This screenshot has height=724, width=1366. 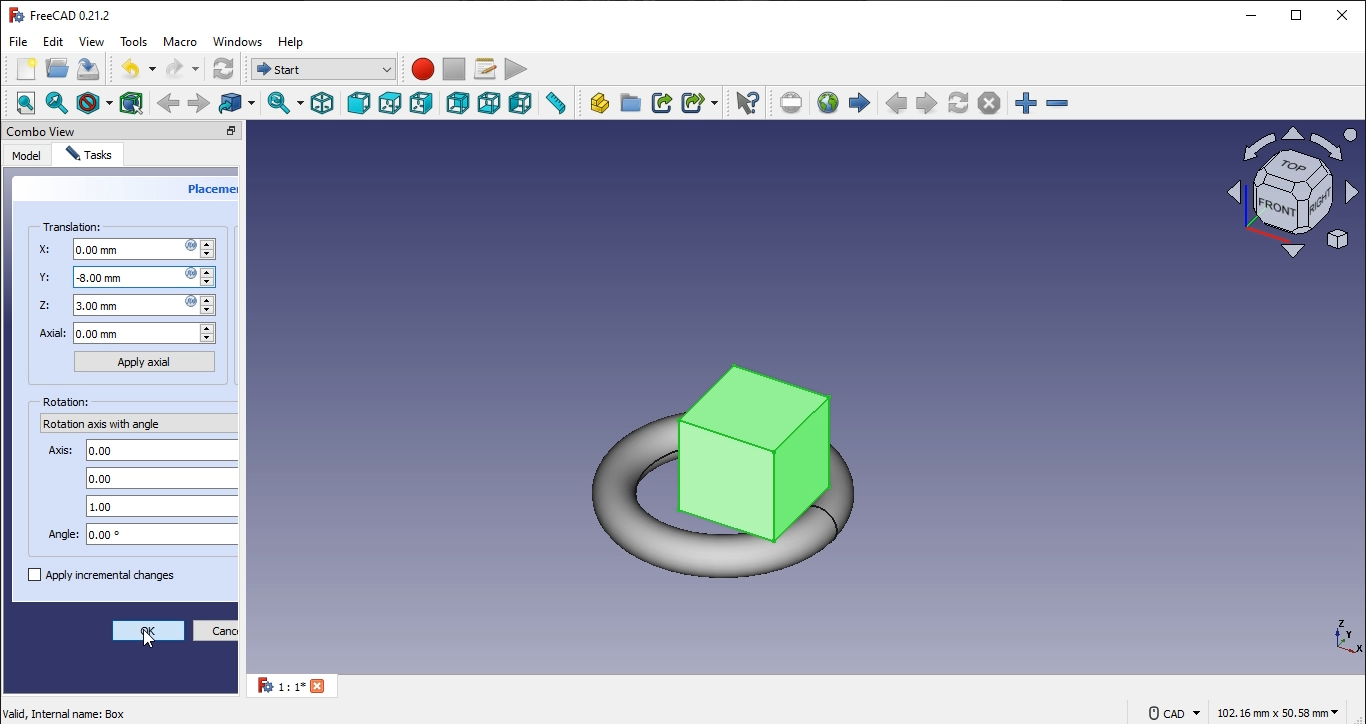 I want to click on zoom in, so click(x=1026, y=103).